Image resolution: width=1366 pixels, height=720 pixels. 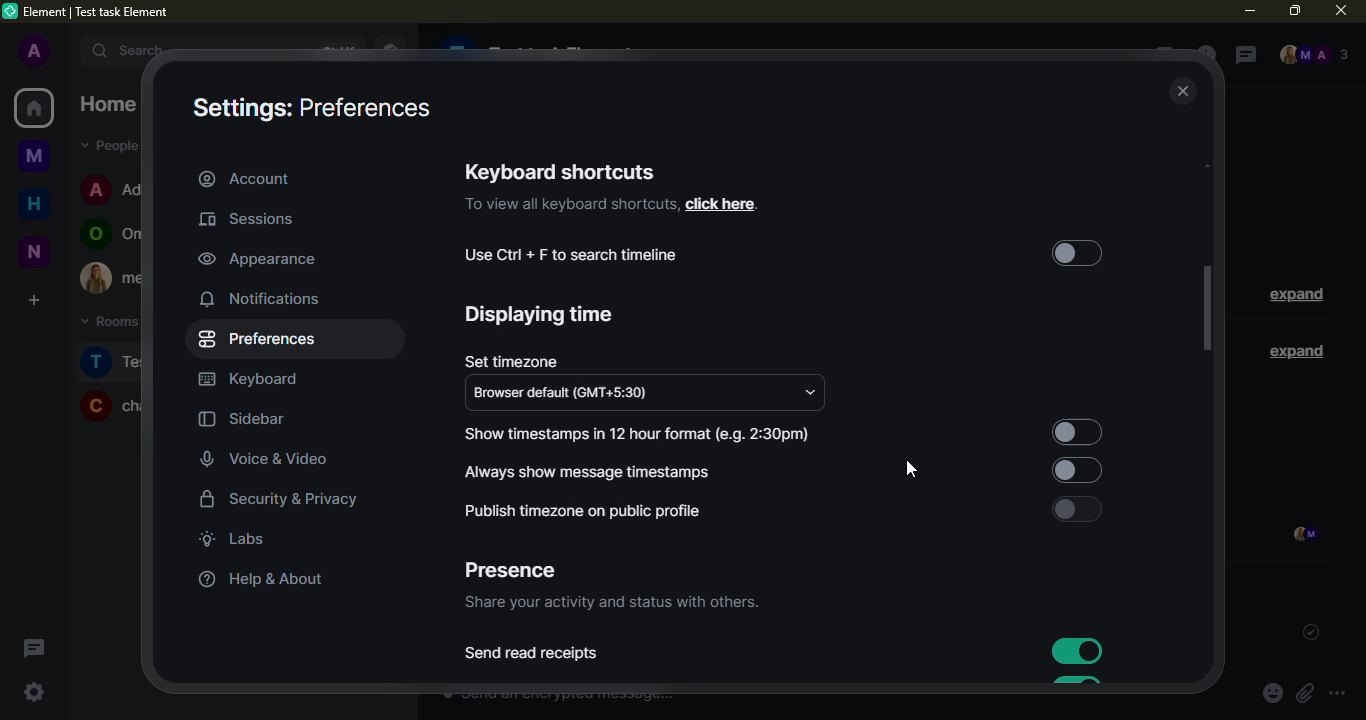 I want to click on sessions, so click(x=253, y=220).